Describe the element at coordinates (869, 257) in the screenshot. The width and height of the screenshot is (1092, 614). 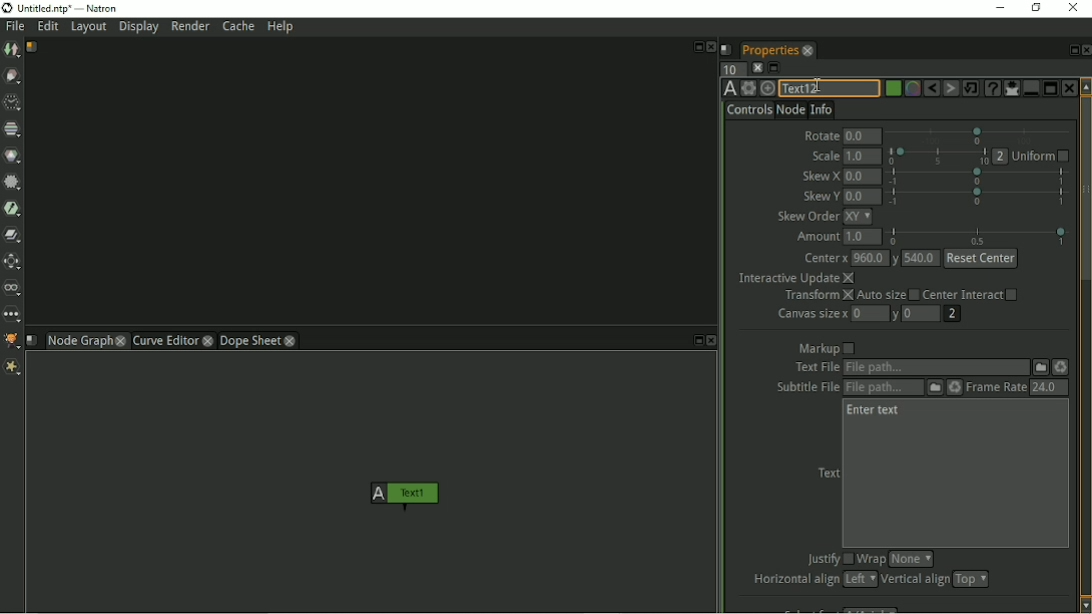
I see `960` at that location.